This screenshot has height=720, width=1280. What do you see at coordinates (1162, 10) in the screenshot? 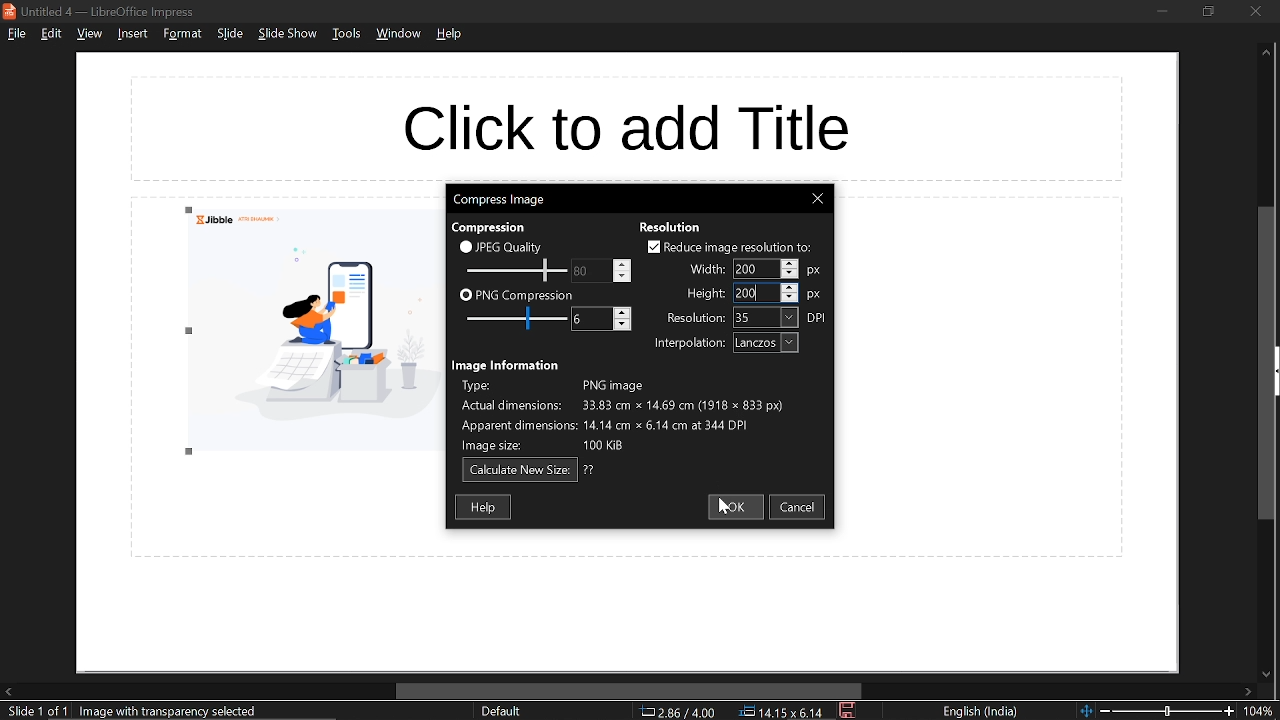
I see `minimize` at bounding box center [1162, 10].